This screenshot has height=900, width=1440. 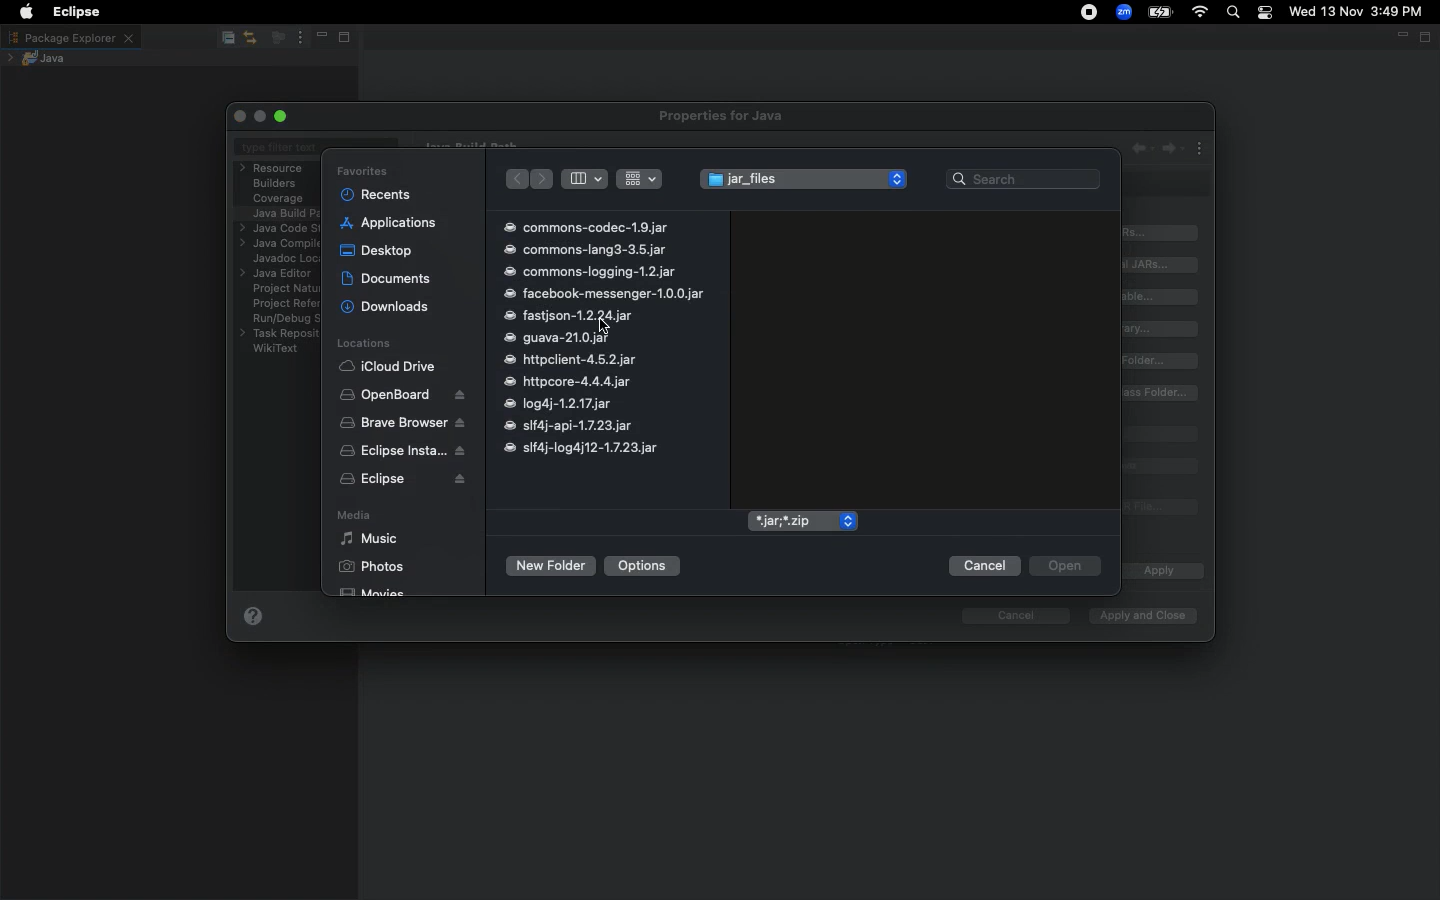 What do you see at coordinates (363, 344) in the screenshot?
I see `Locations` at bounding box center [363, 344].